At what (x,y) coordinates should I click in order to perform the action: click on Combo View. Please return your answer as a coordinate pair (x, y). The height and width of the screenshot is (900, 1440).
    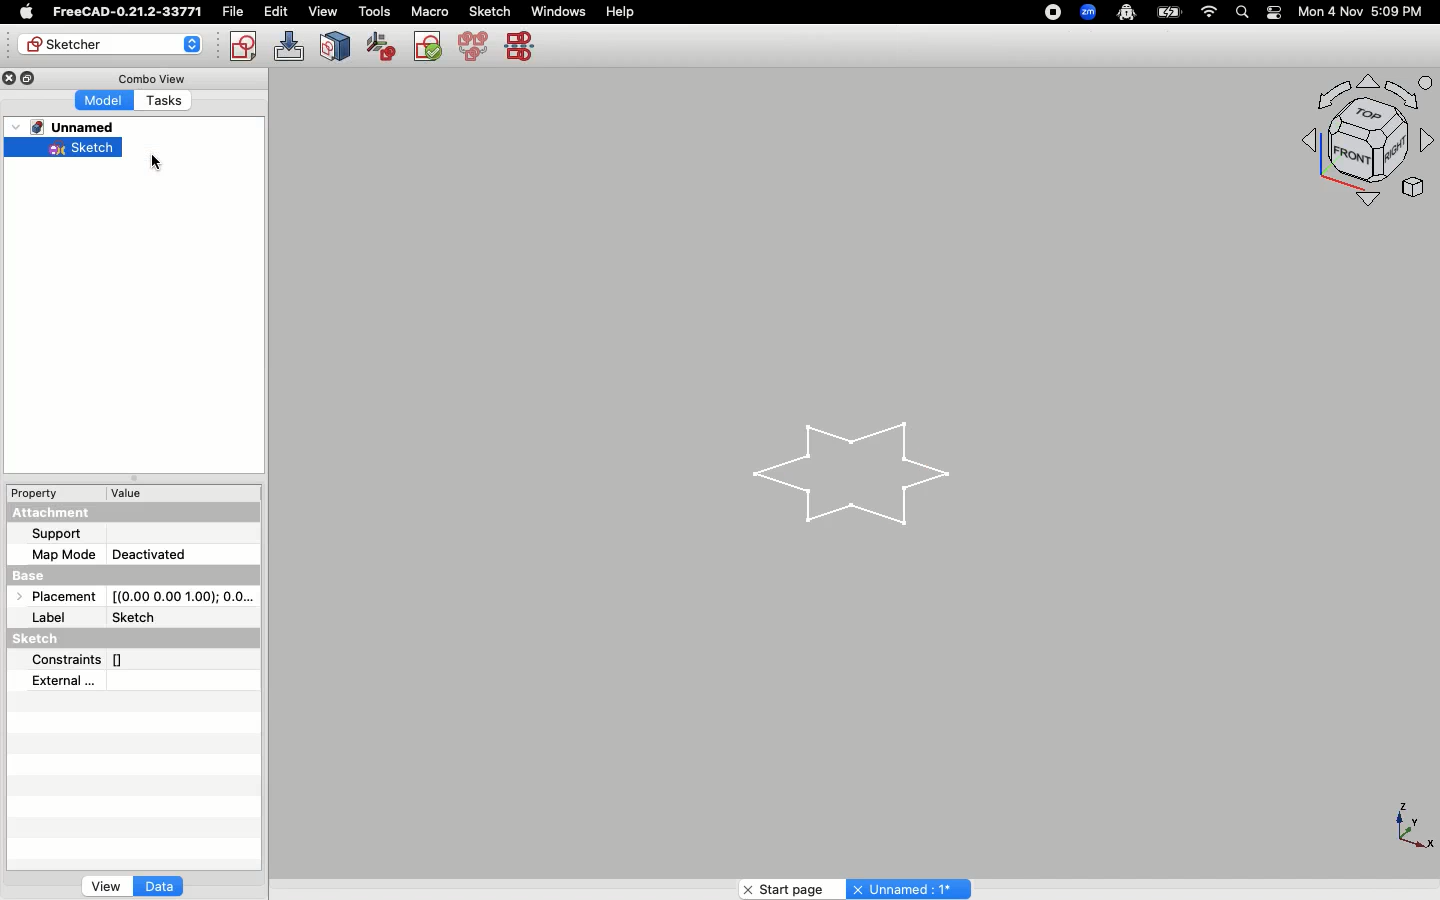
    Looking at the image, I should click on (151, 77).